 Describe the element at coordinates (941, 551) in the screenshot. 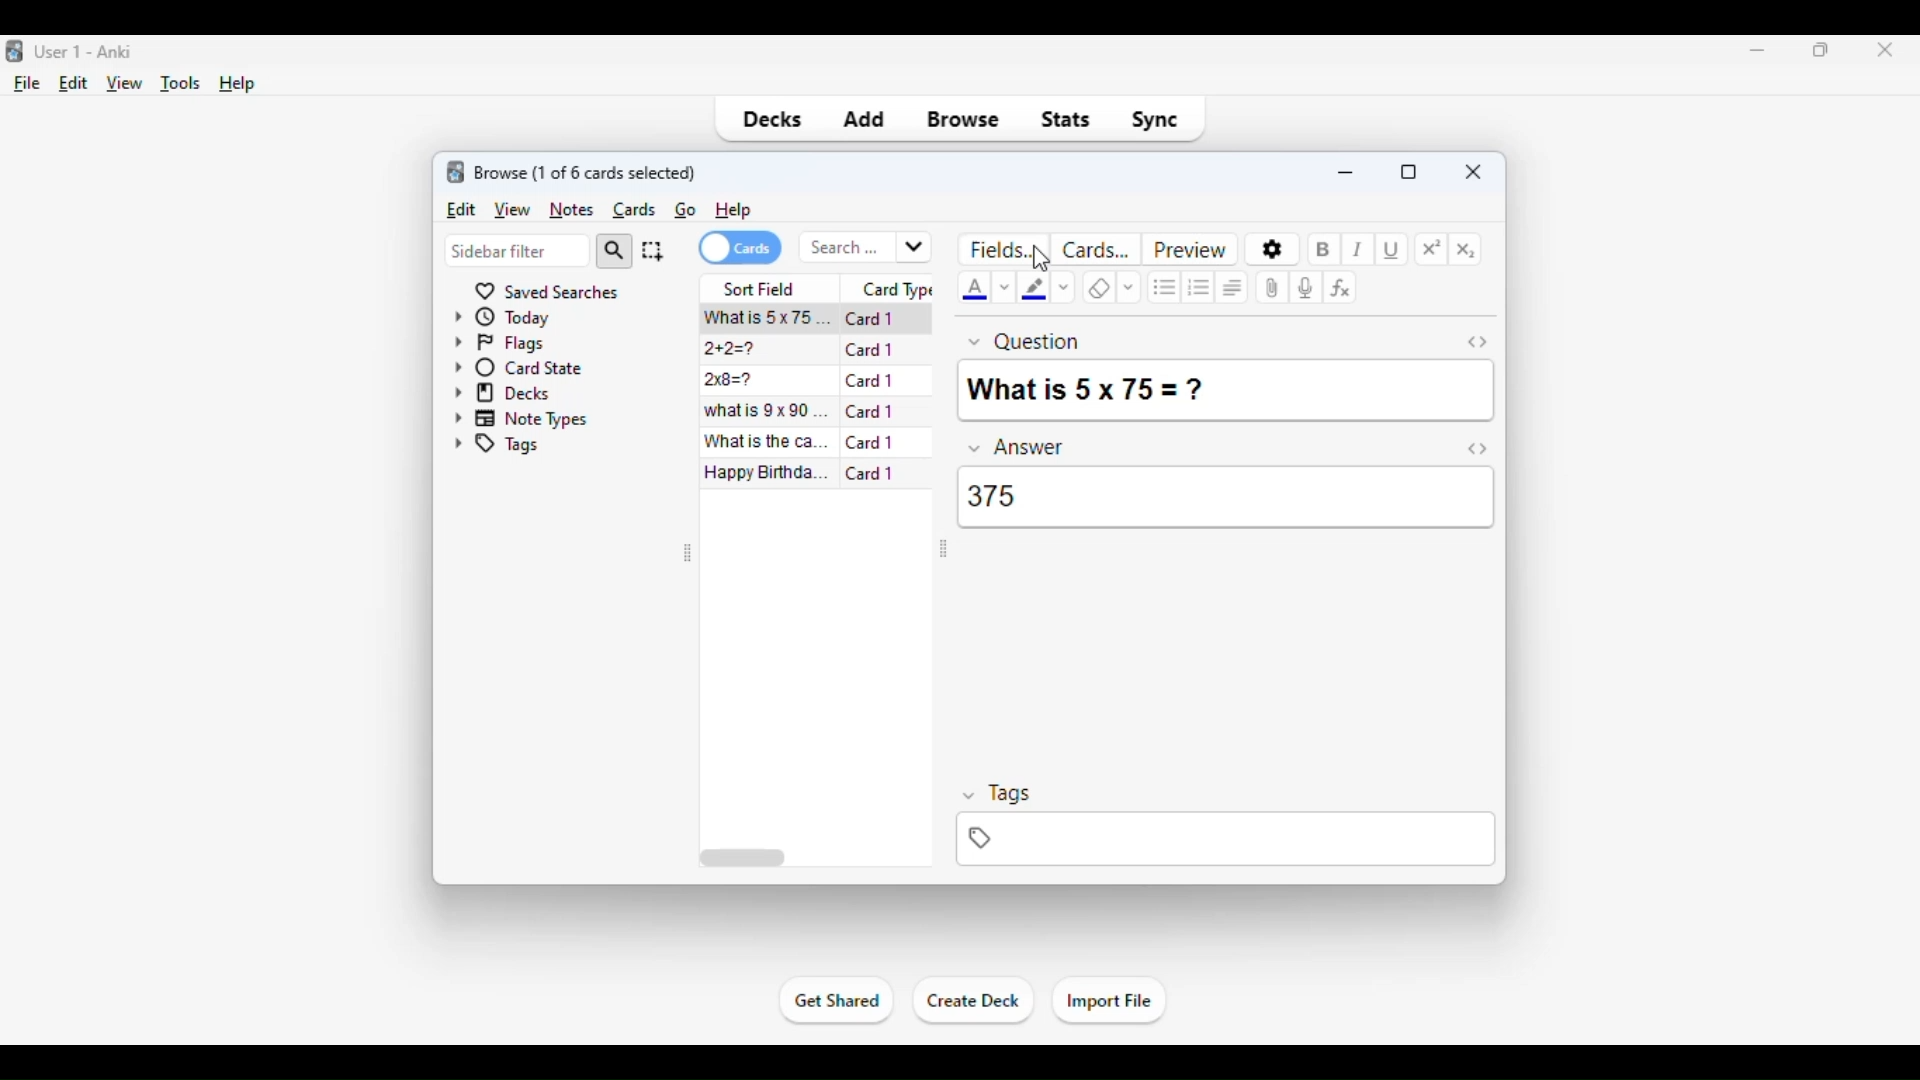

I see `toggle sidebar` at that location.